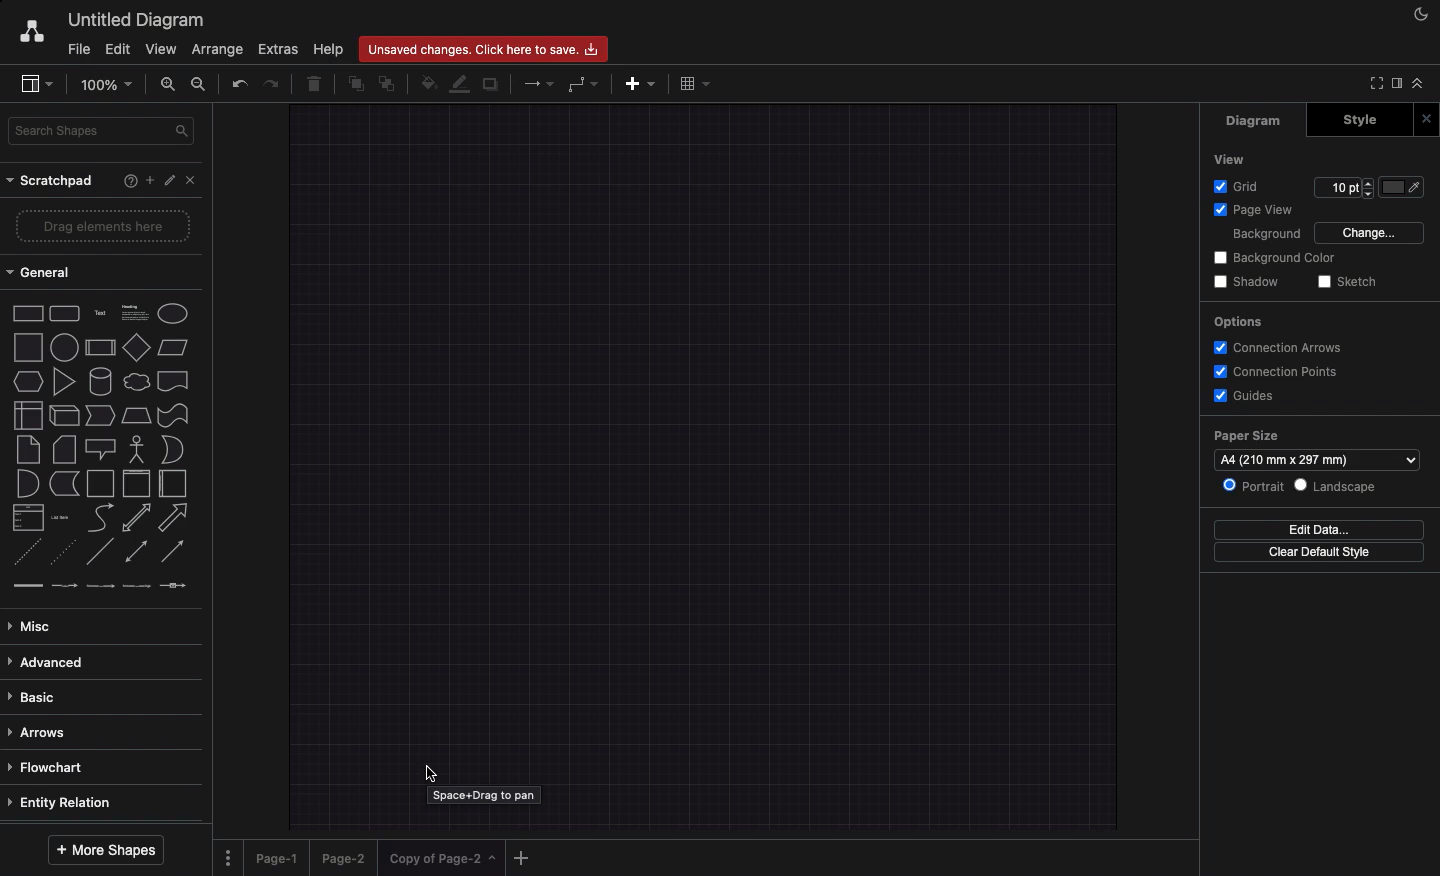 This screenshot has height=876, width=1440. What do you see at coordinates (635, 83) in the screenshot?
I see `Add` at bounding box center [635, 83].